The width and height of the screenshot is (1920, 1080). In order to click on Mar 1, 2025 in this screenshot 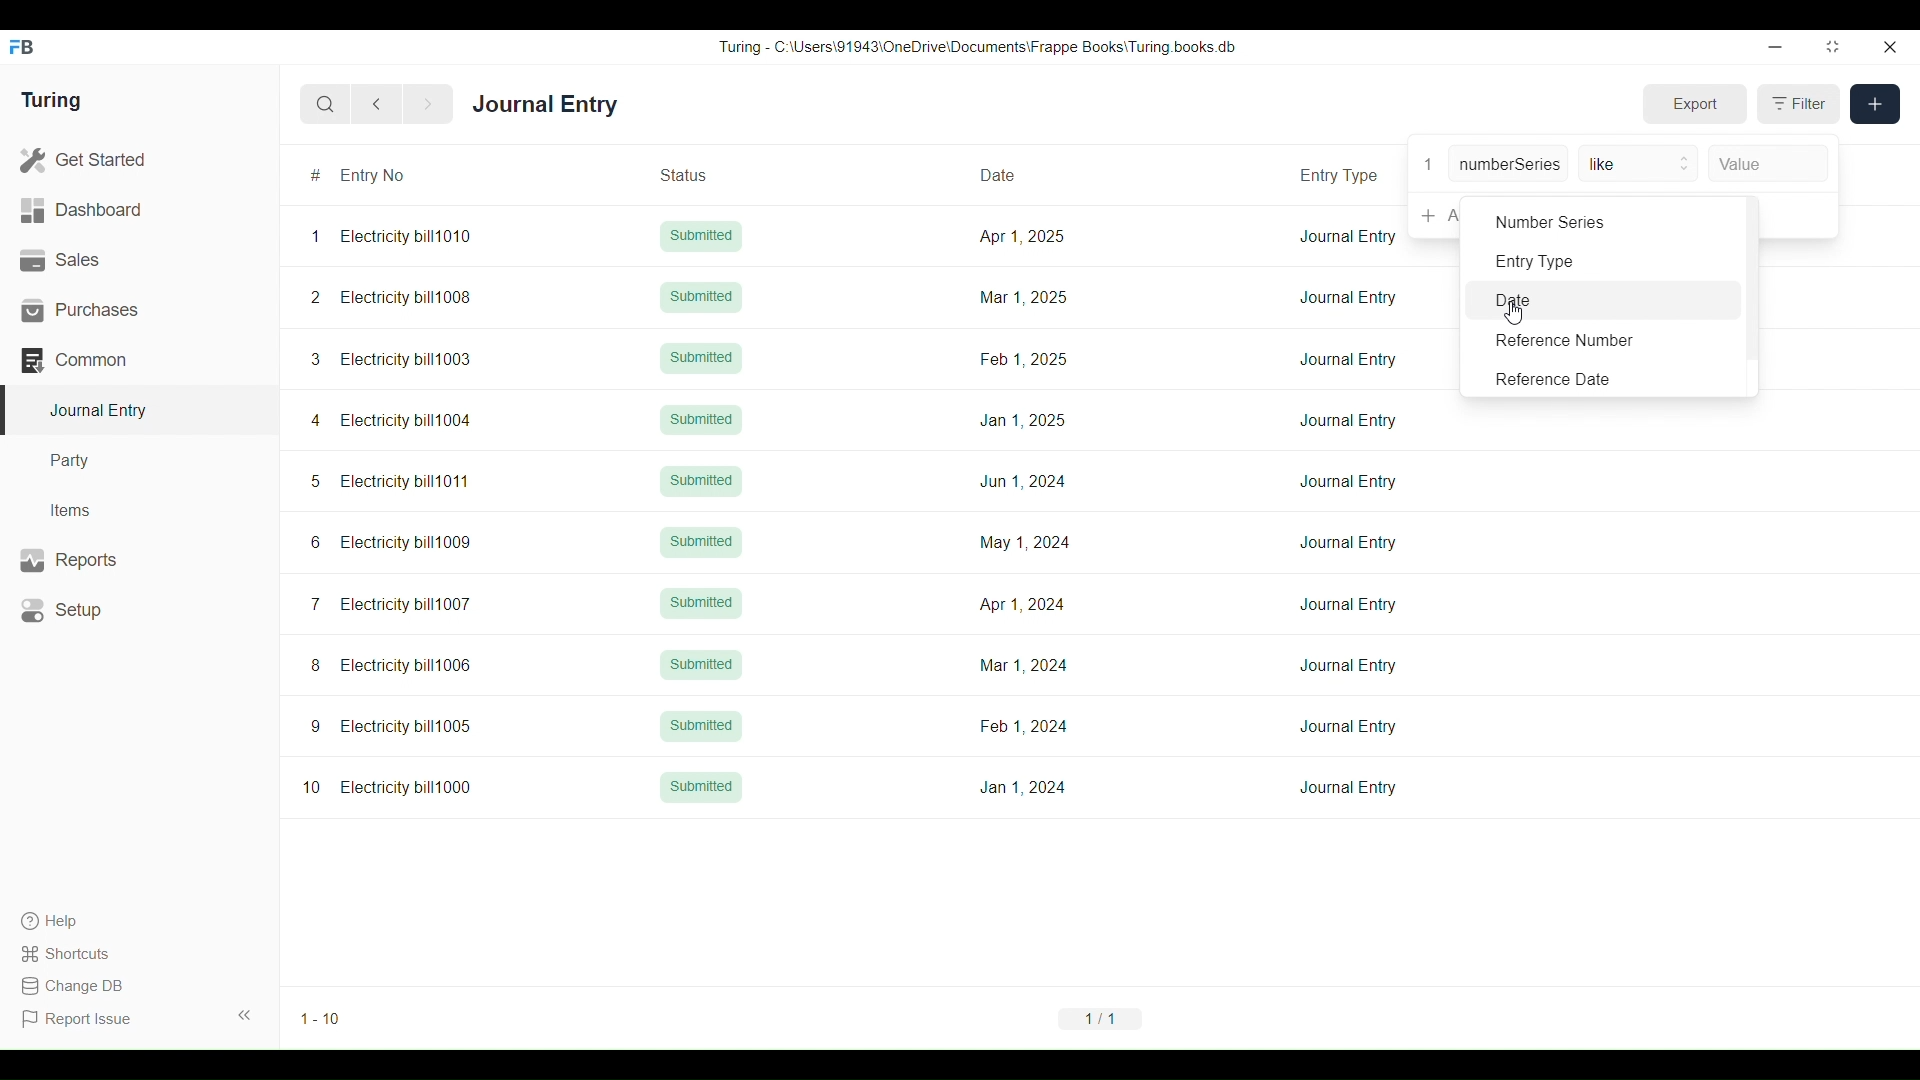, I will do `click(1021, 297)`.